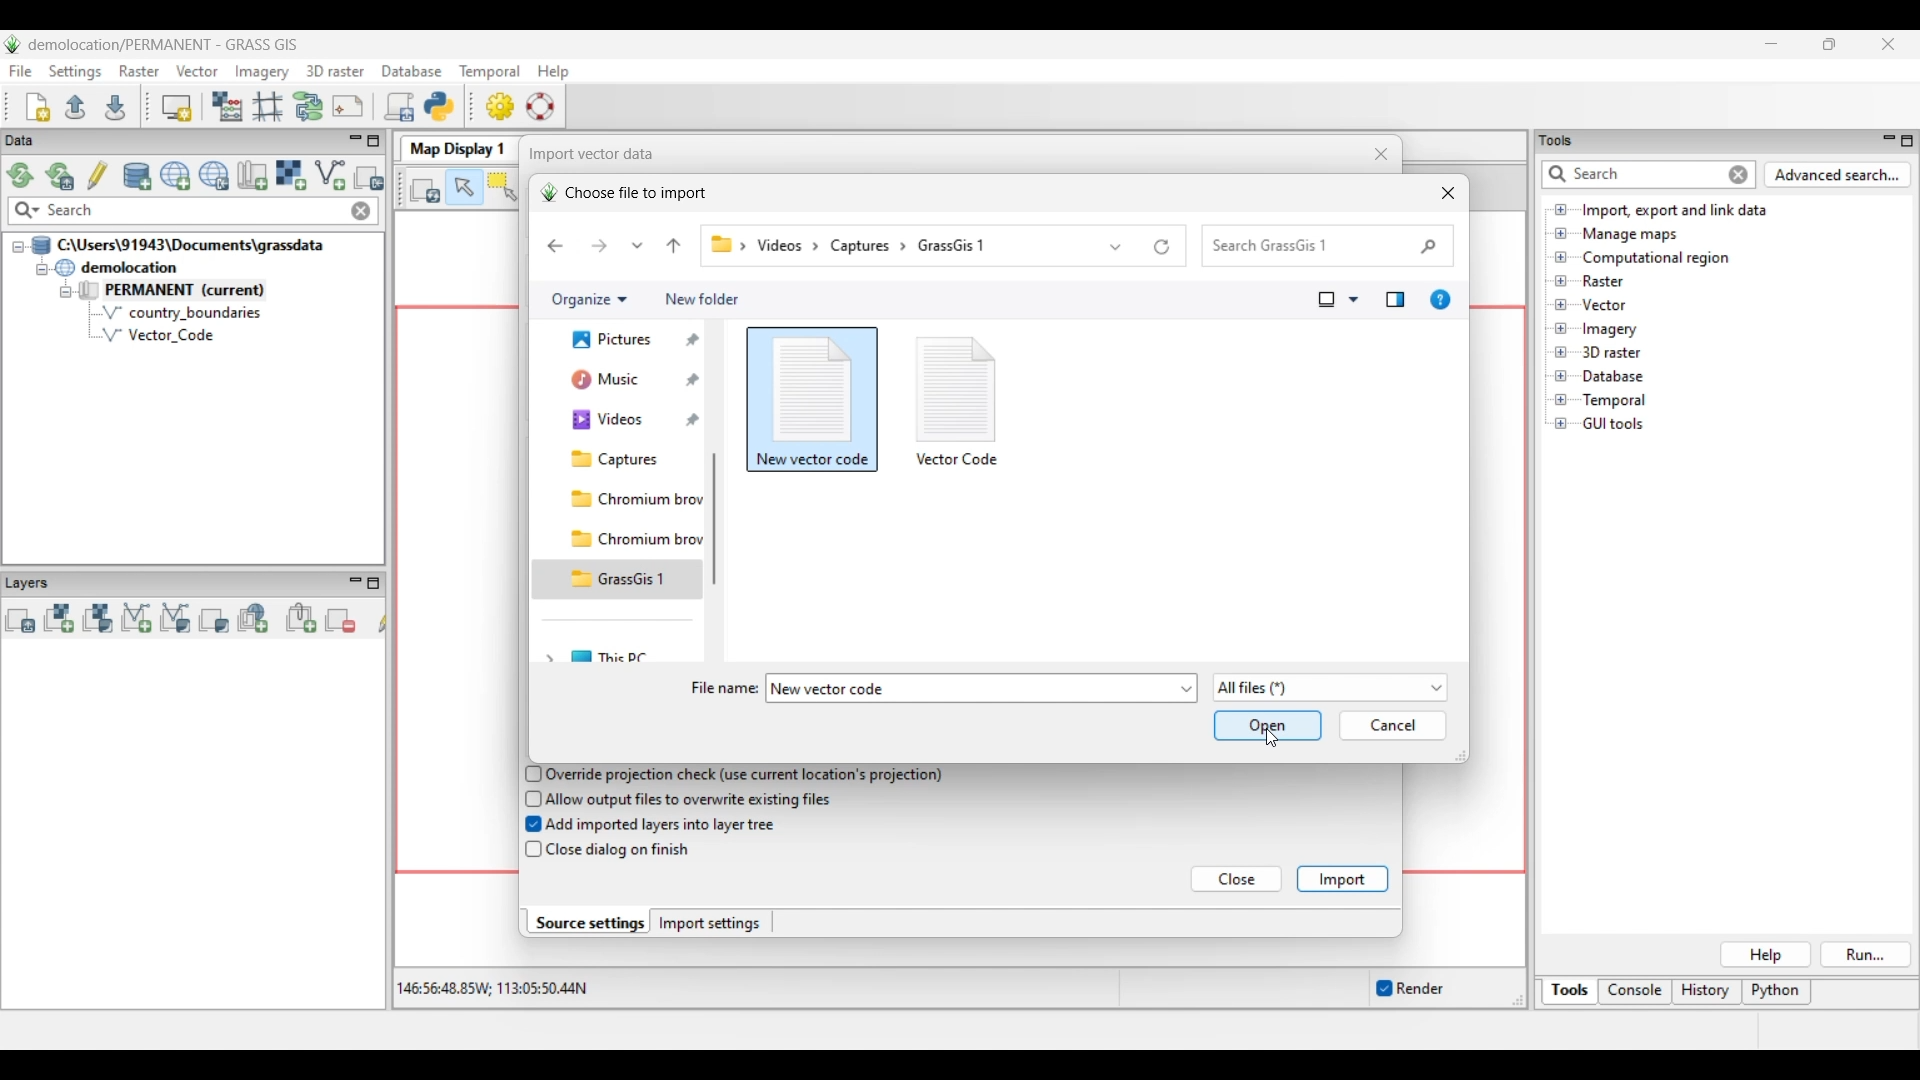 Image resolution: width=1920 pixels, height=1080 pixels. I want to click on Home folder, so click(620, 341).